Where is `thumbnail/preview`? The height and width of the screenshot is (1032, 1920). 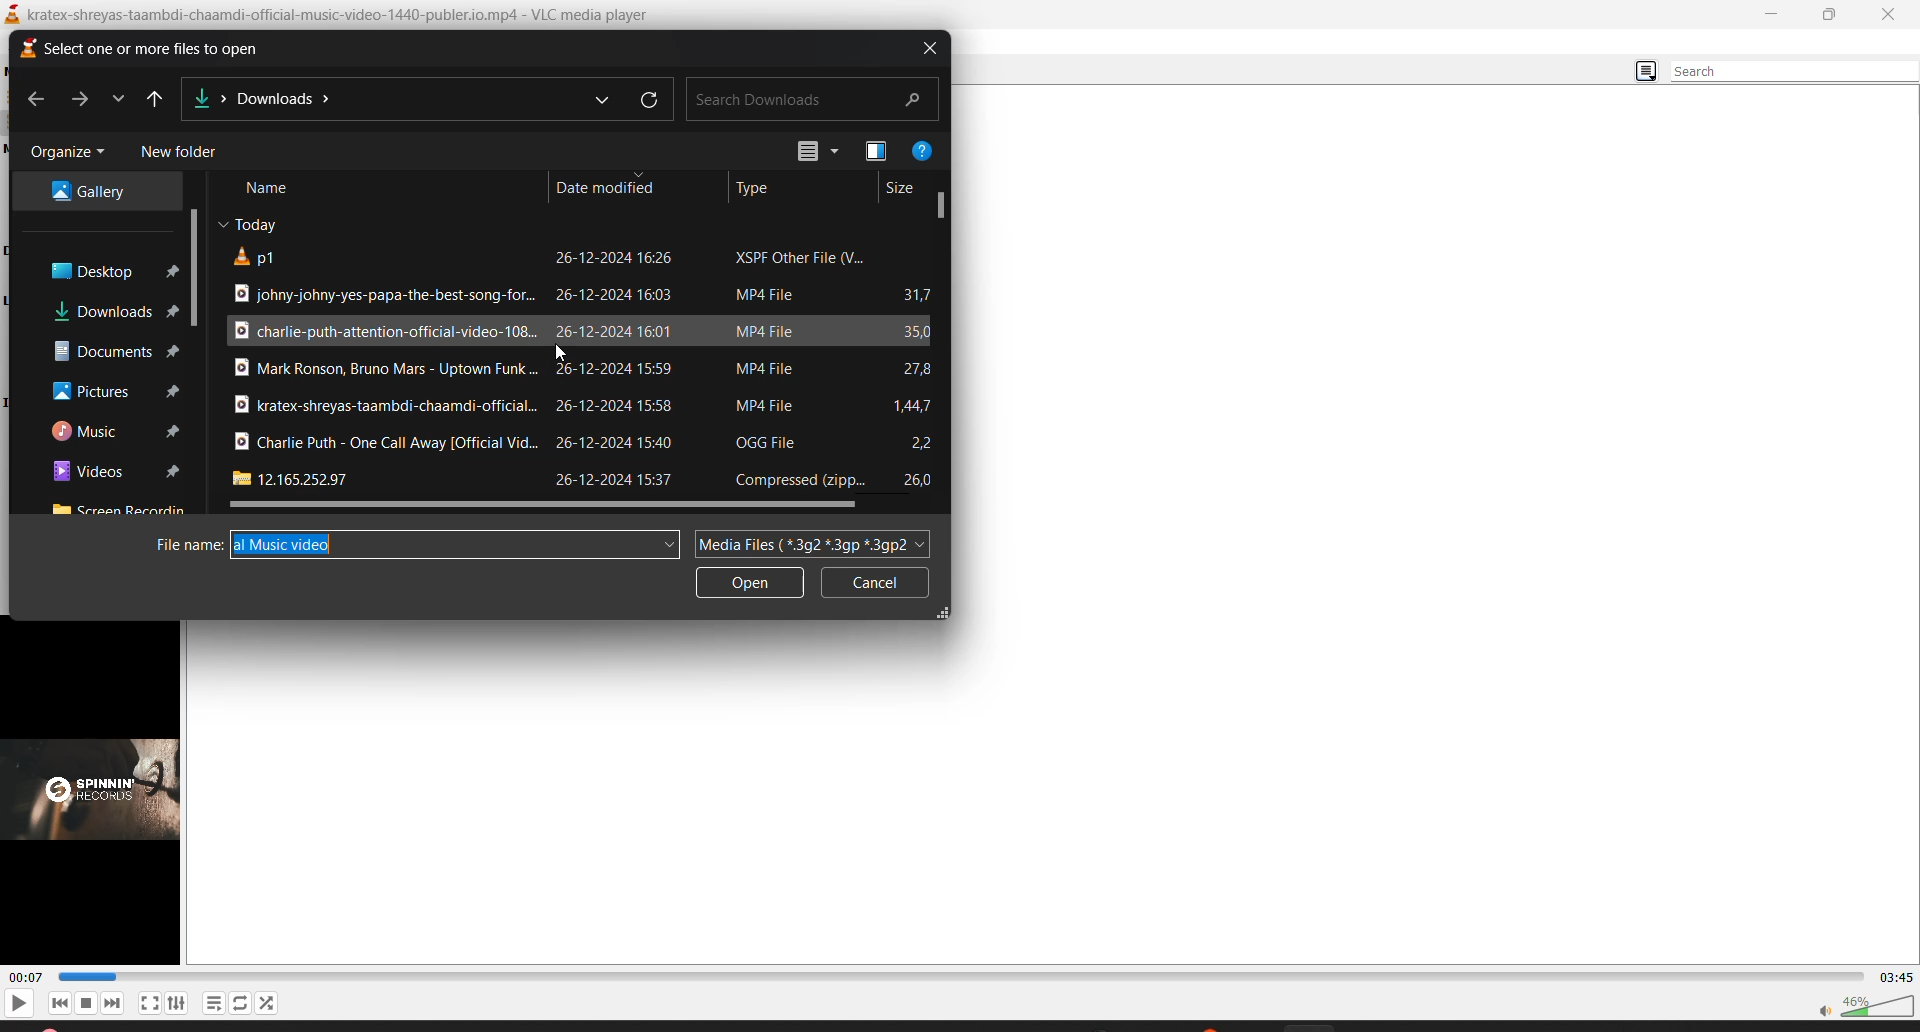 thumbnail/preview is located at coordinates (96, 791).